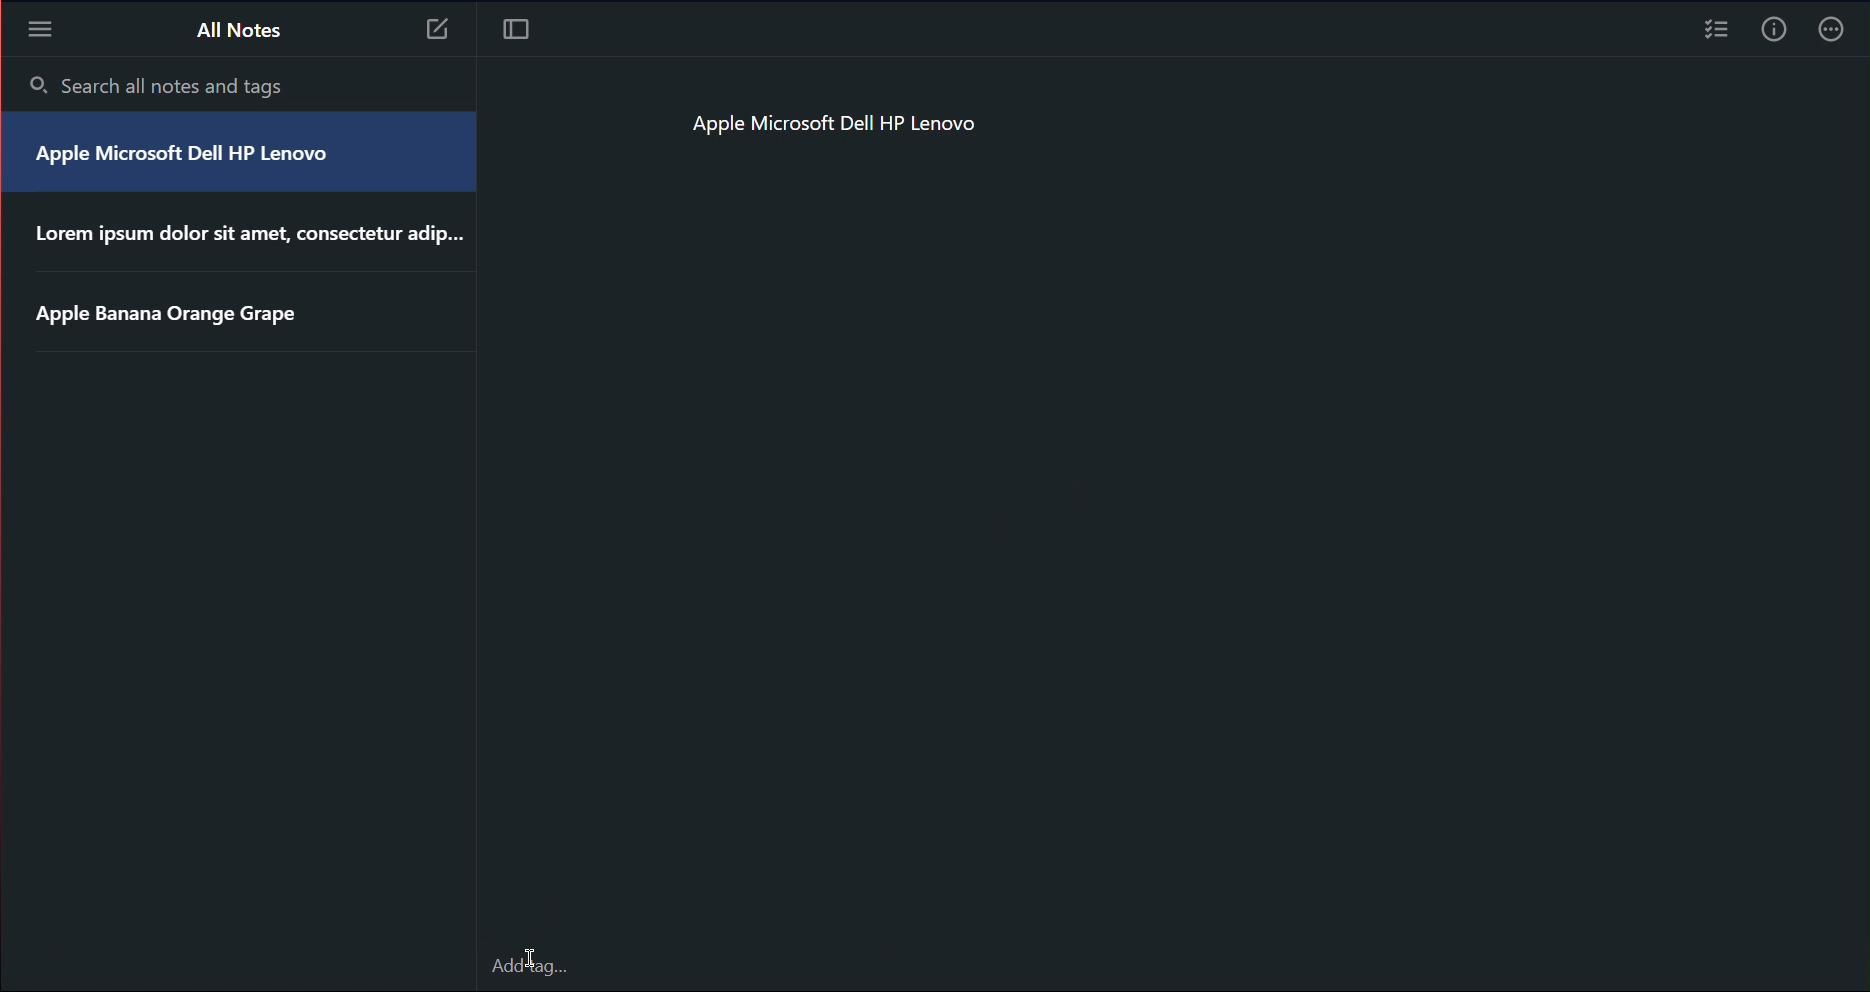  What do you see at coordinates (238, 28) in the screenshot?
I see `All Notes` at bounding box center [238, 28].